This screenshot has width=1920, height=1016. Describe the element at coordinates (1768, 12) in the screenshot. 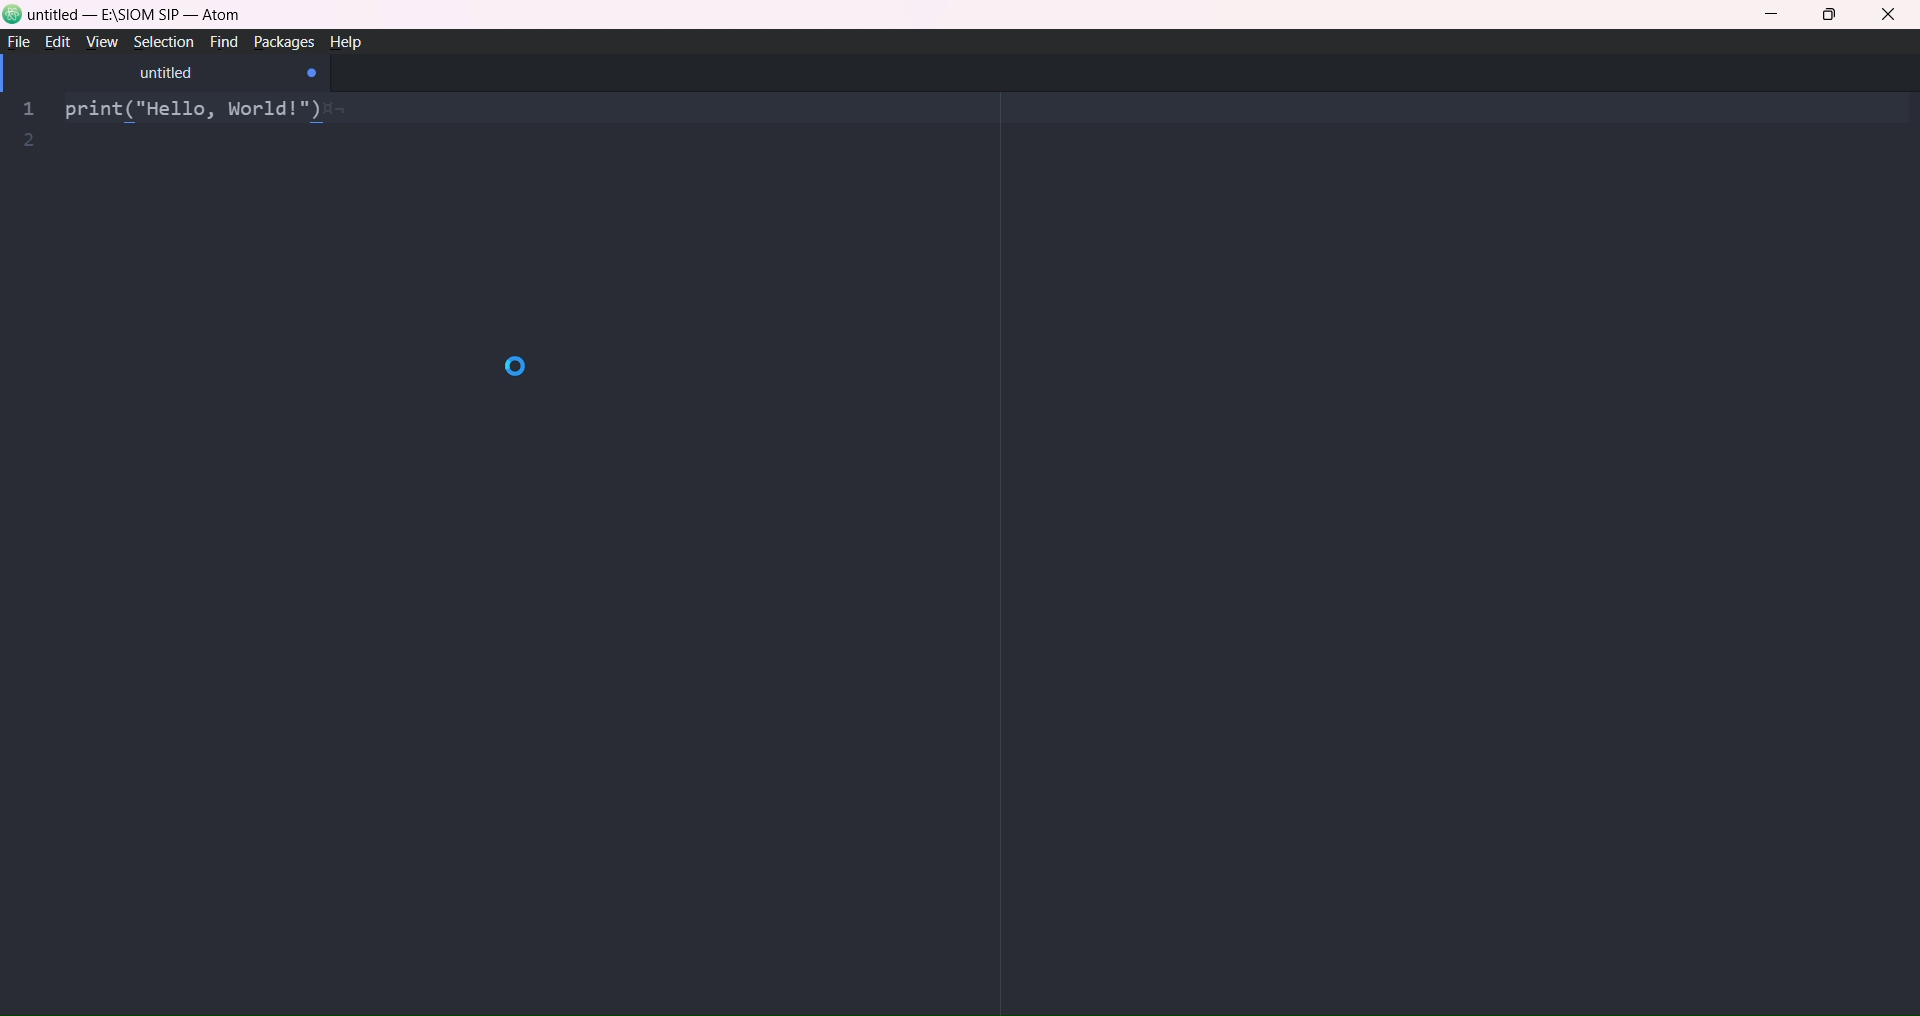

I see `minimize` at that location.